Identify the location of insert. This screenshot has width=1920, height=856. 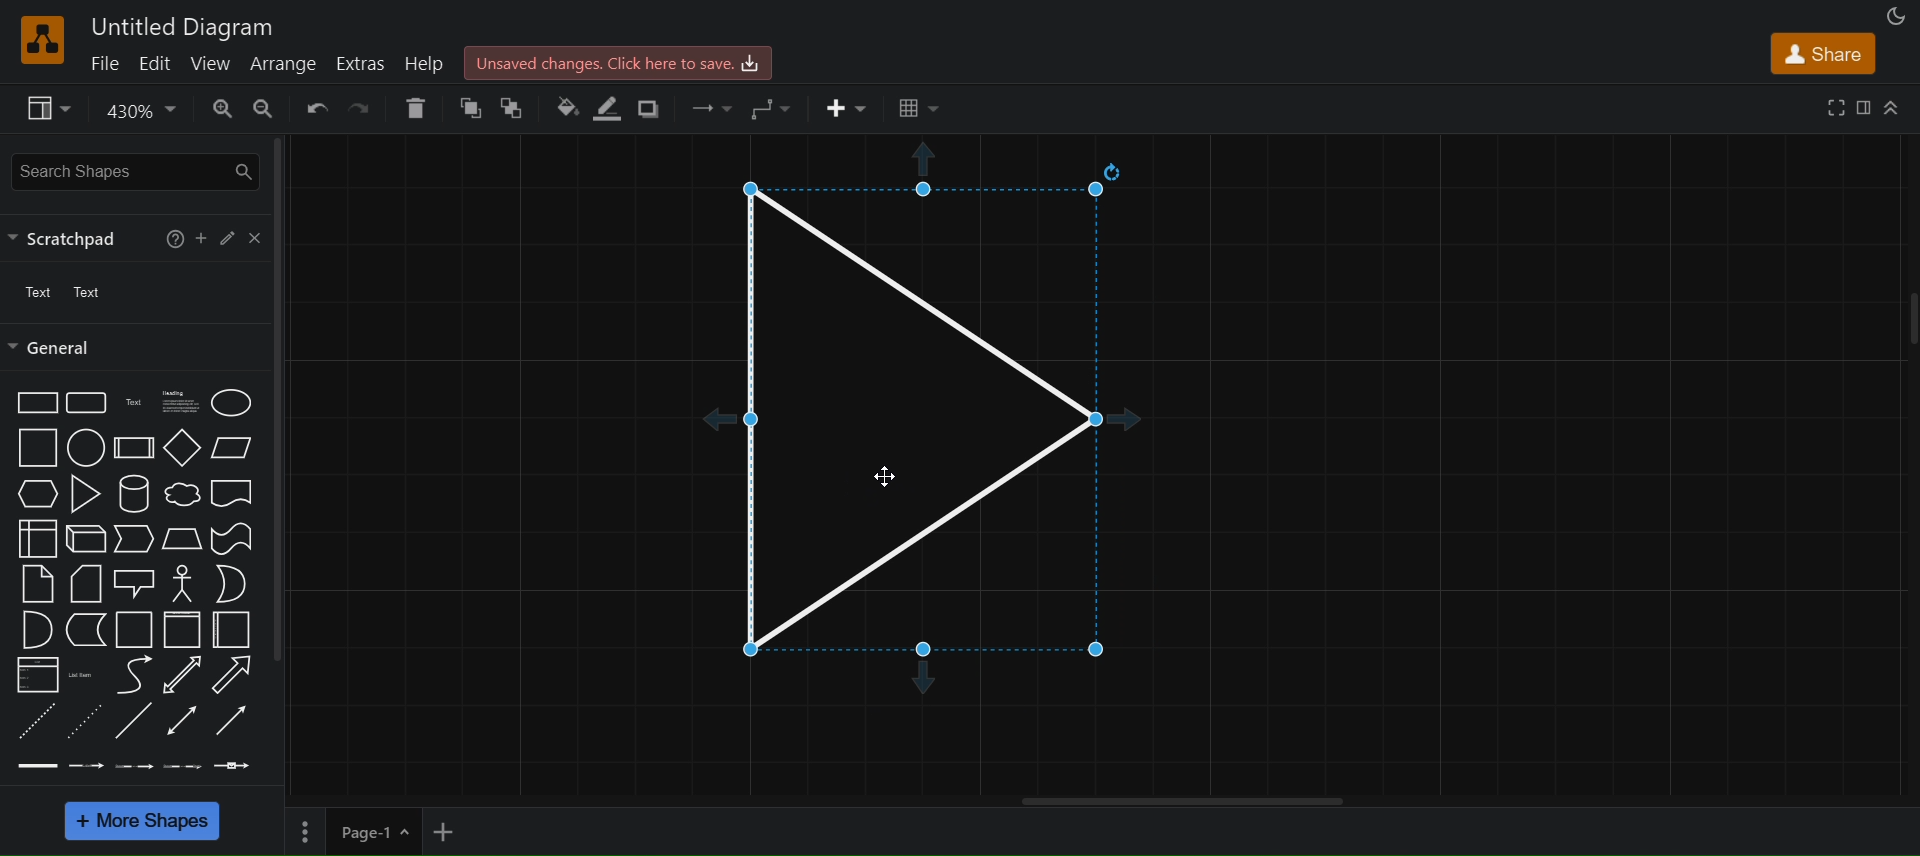
(847, 108).